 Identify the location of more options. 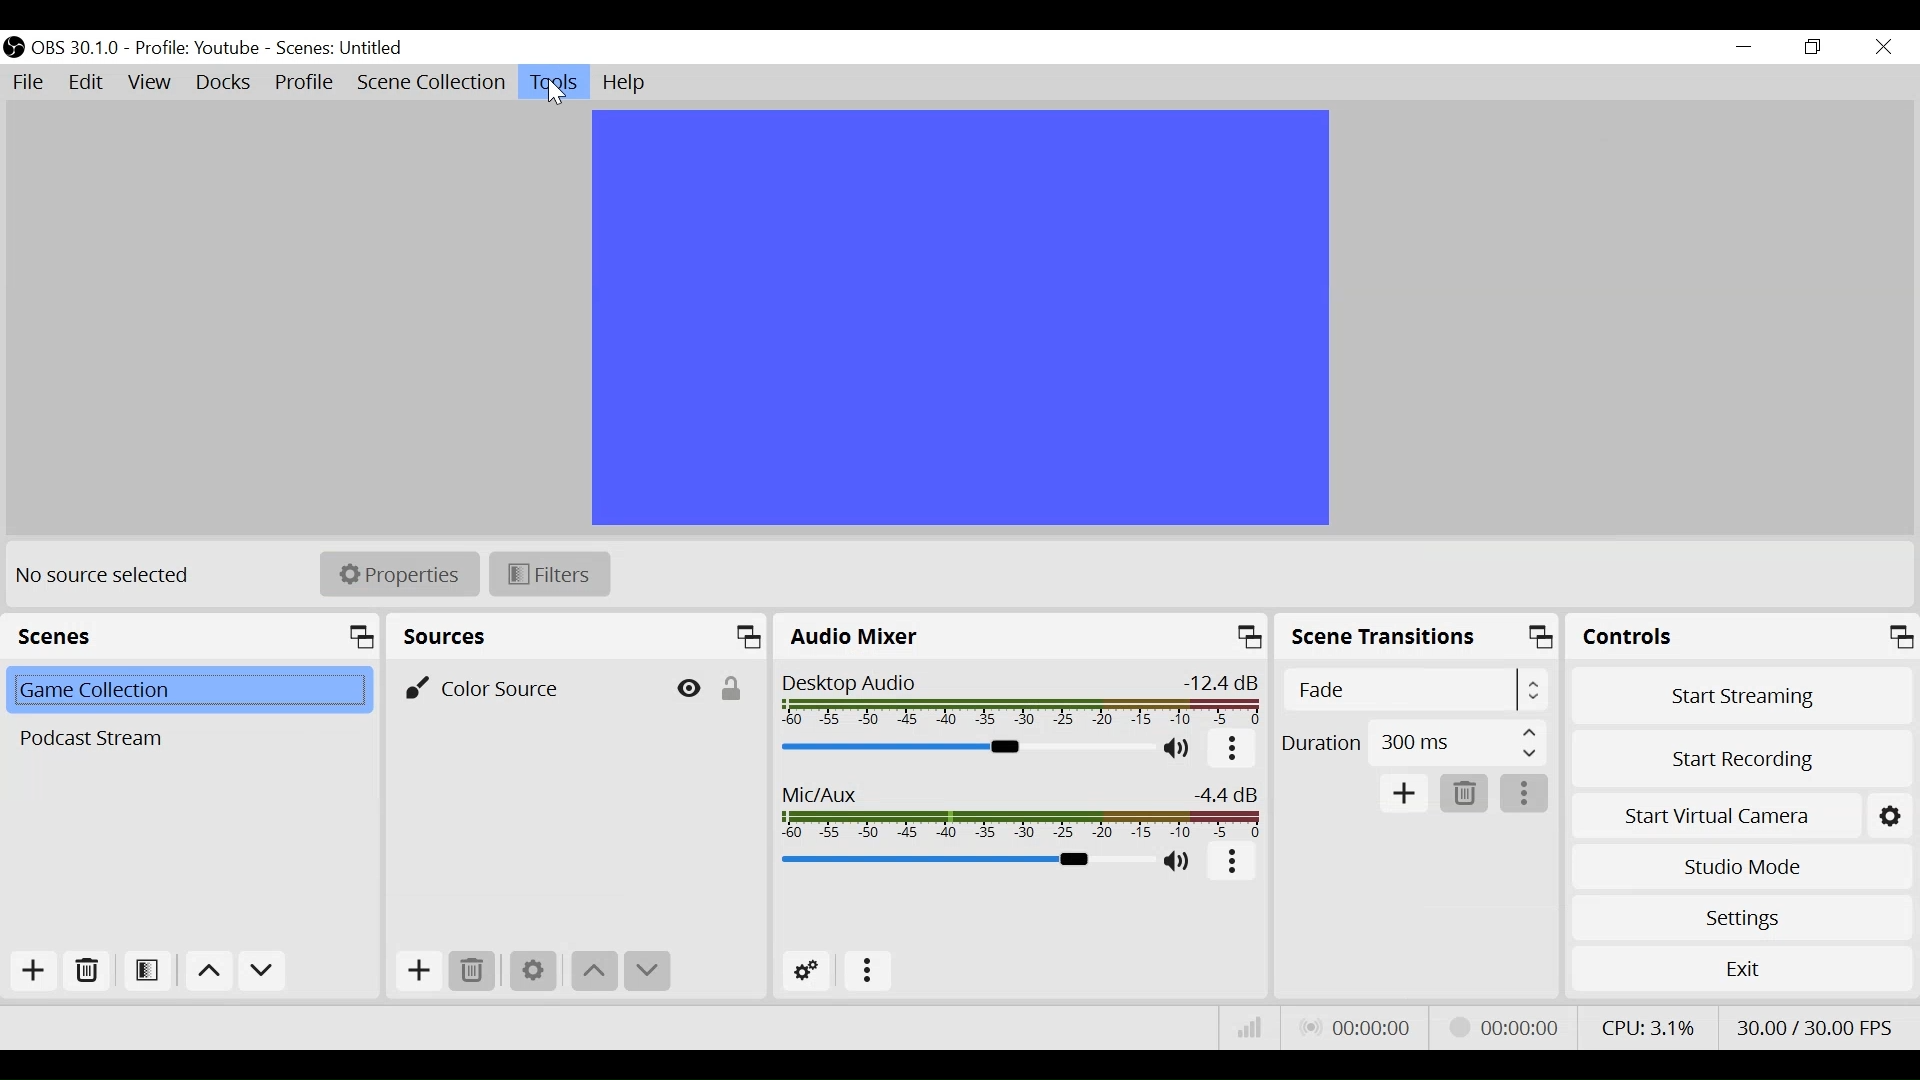
(869, 973).